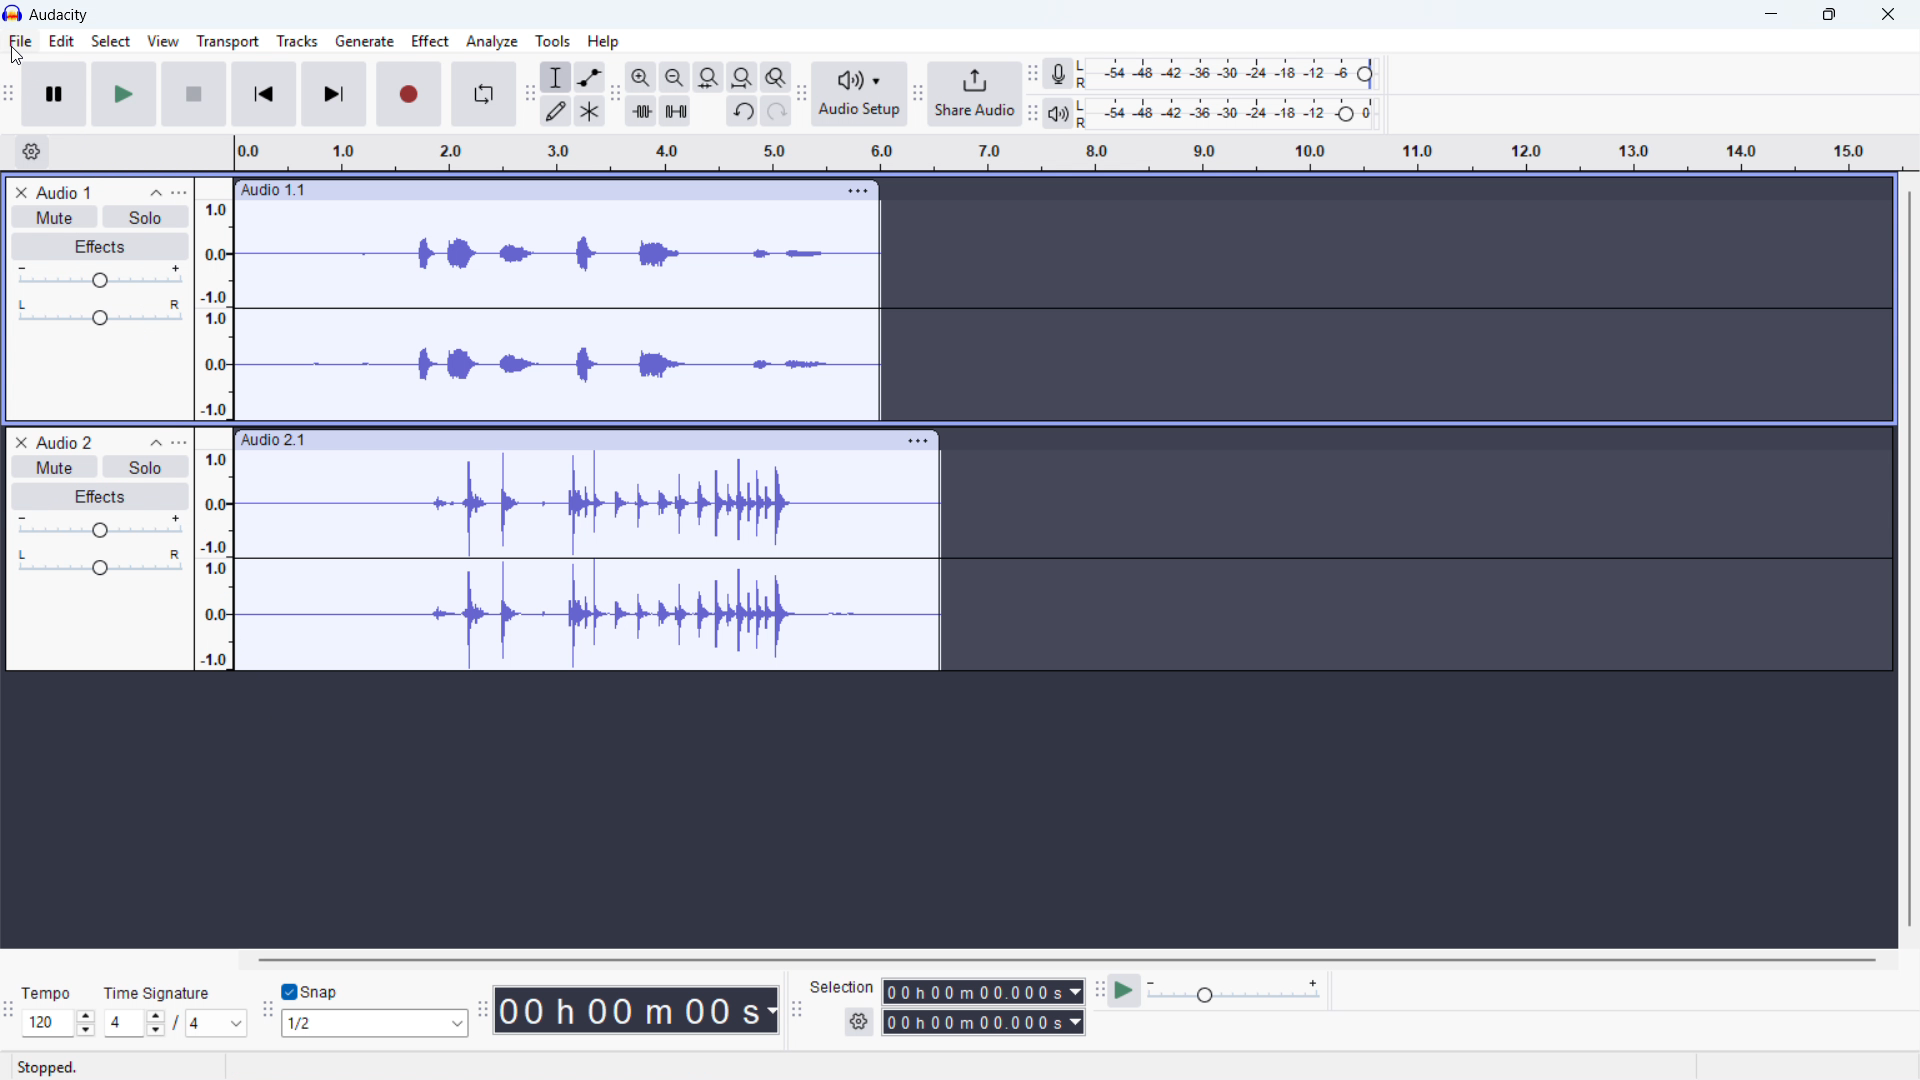  Describe the element at coordinates (1124, 991) in the screenshot. I see `Play at speed` at that location.